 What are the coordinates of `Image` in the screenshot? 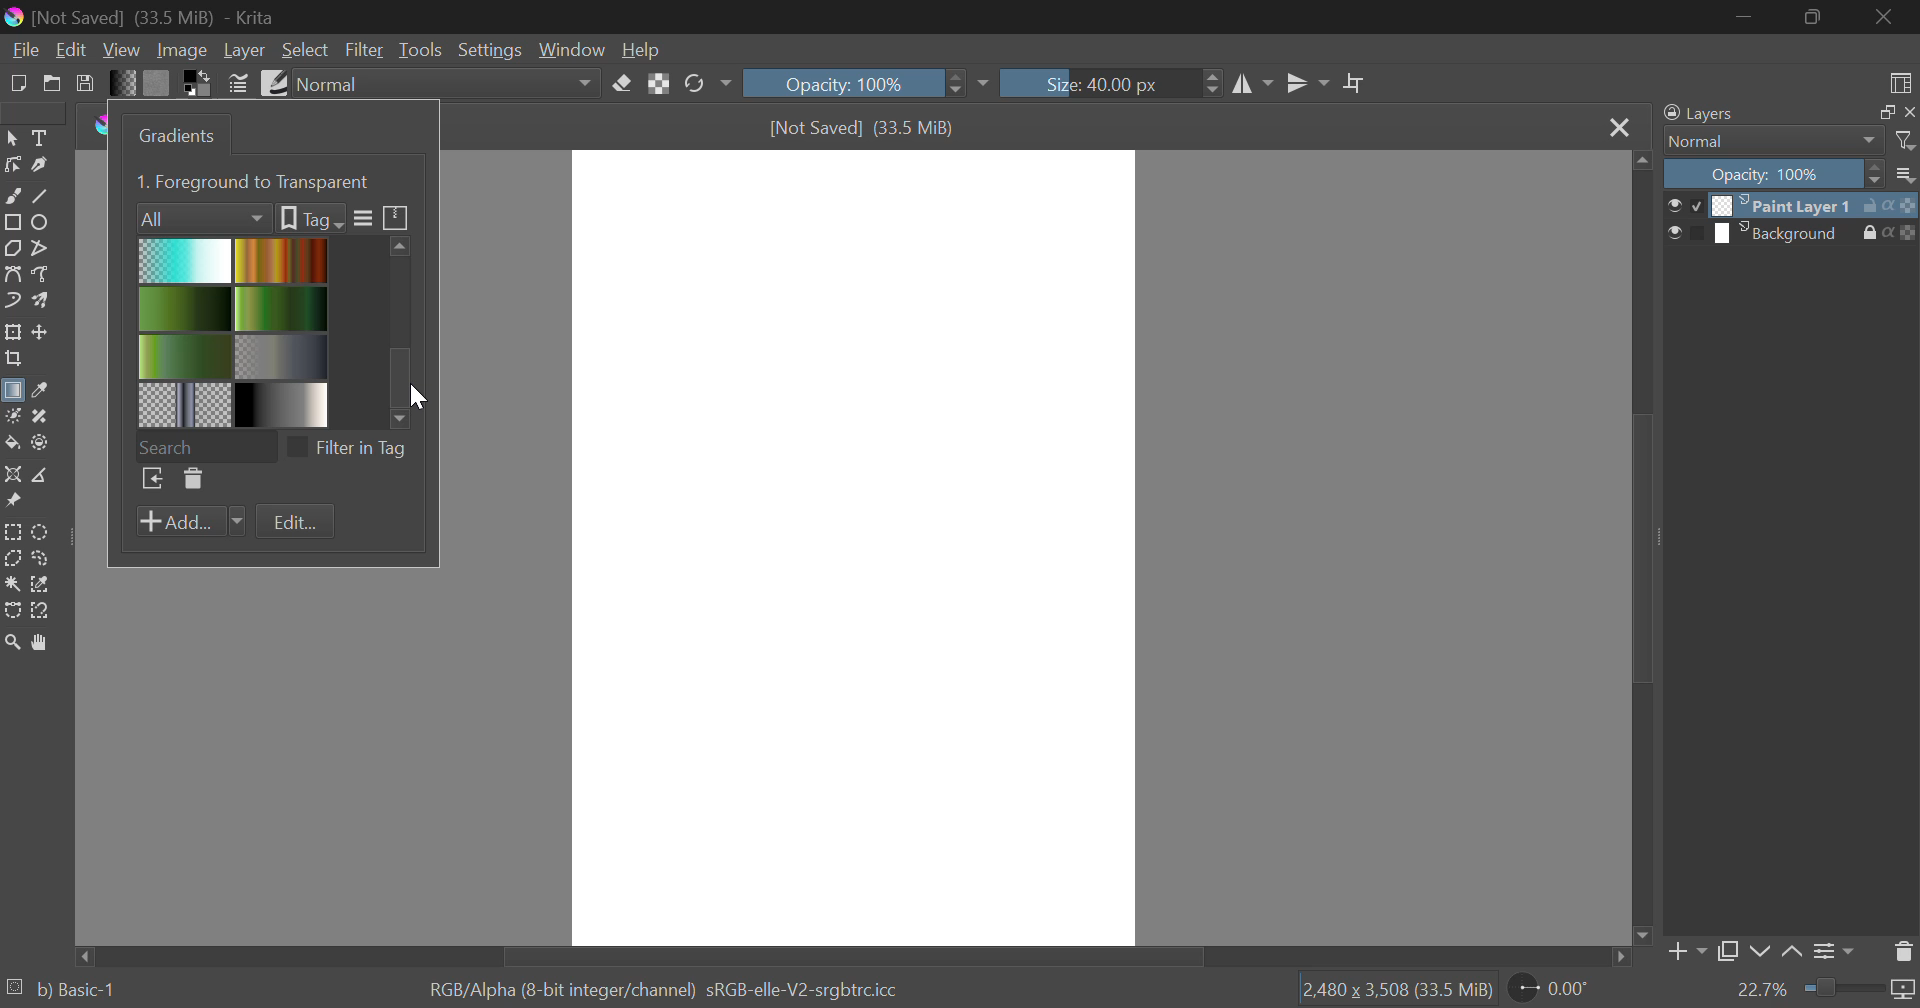 It's located at (180, 49).